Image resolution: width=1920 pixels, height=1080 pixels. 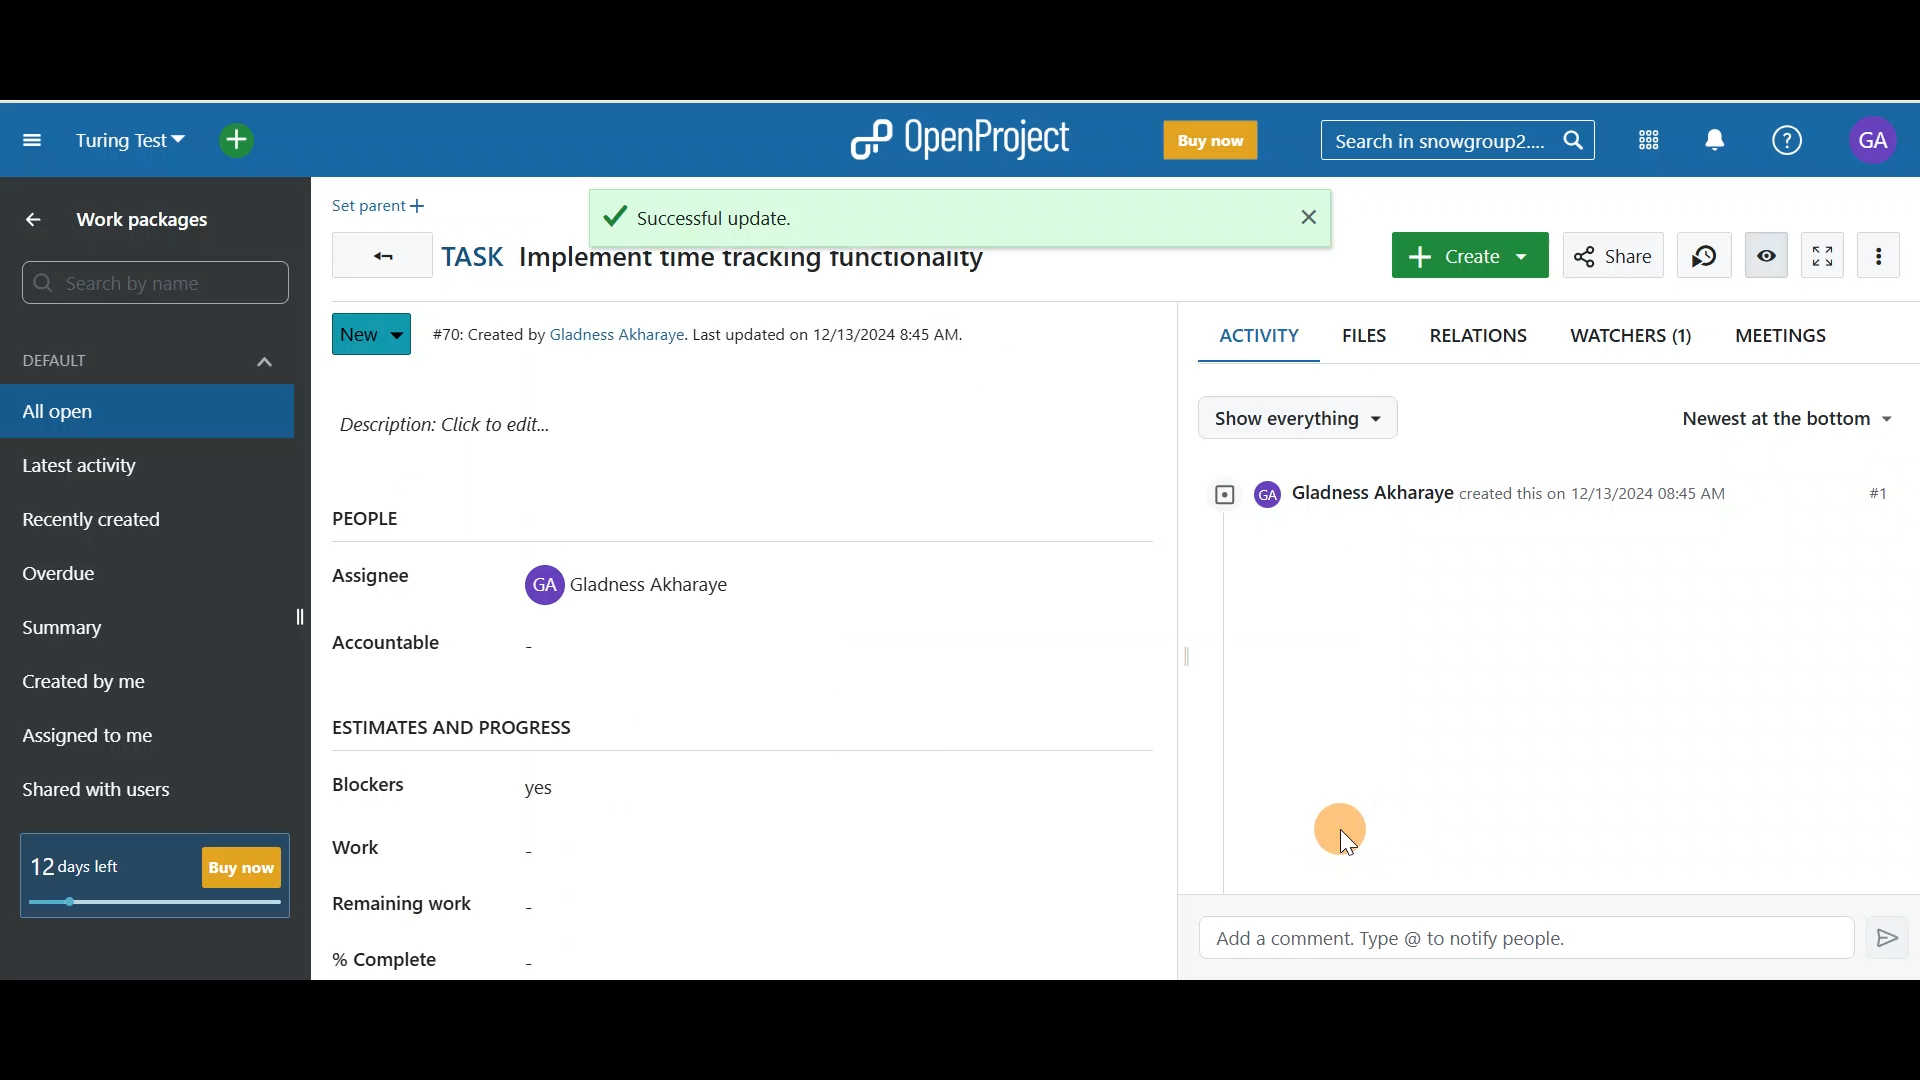 I want to click on Add a comment. Type @ to notify people., so click(x=1513, y=939).